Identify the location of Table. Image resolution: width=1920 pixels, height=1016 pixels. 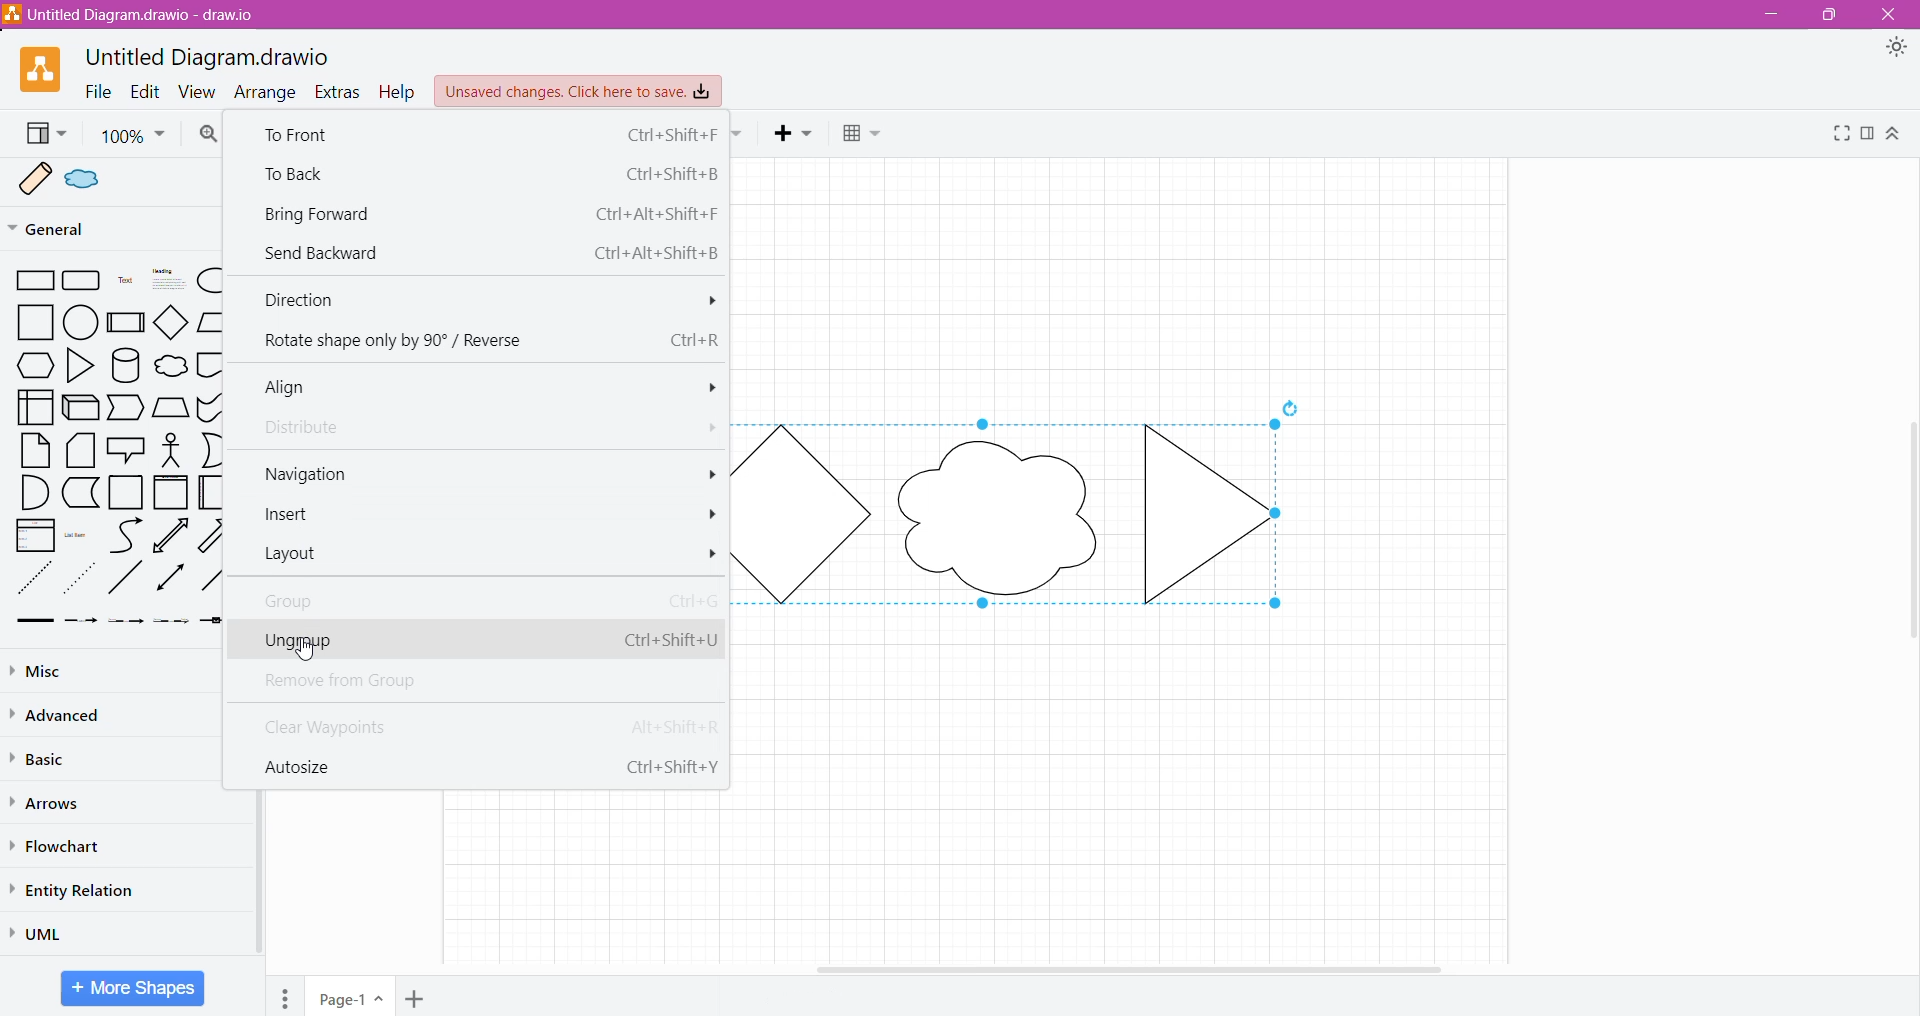
(865, 135).